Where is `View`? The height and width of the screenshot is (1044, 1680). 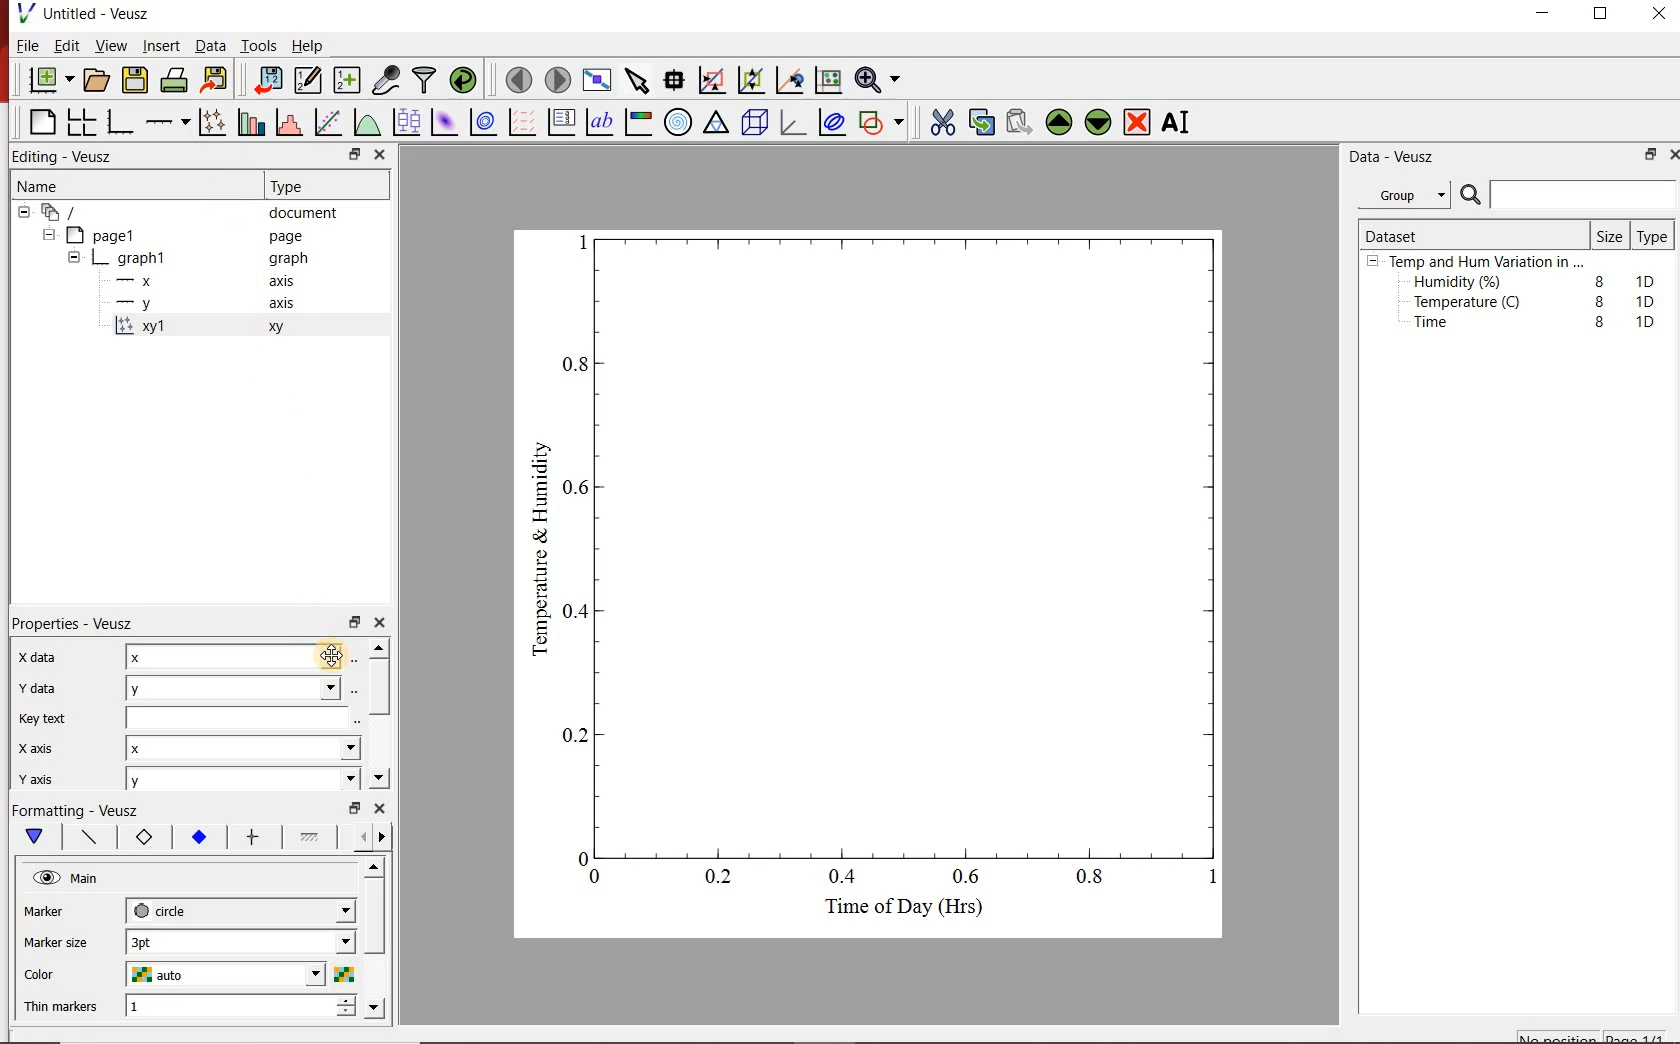
View is located at coordinates (111, 46).